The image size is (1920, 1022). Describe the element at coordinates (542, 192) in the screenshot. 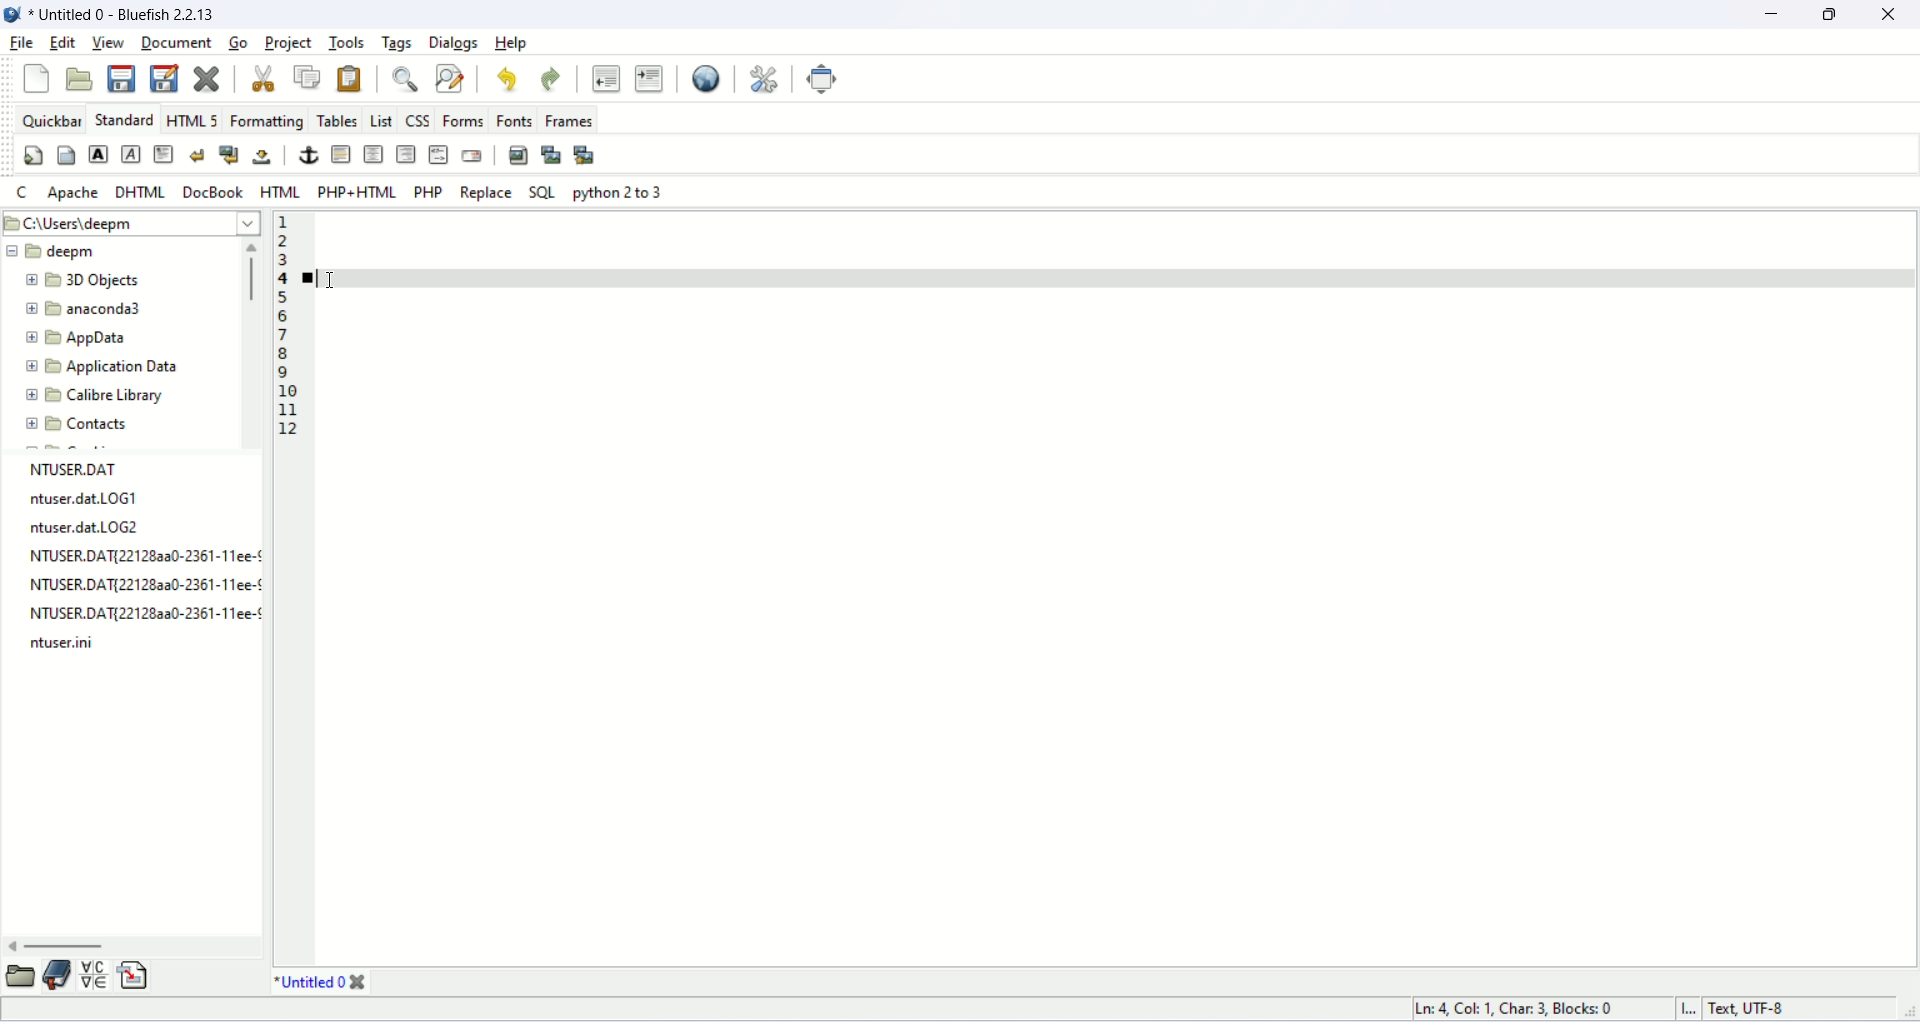

I see `SQL` at that location.